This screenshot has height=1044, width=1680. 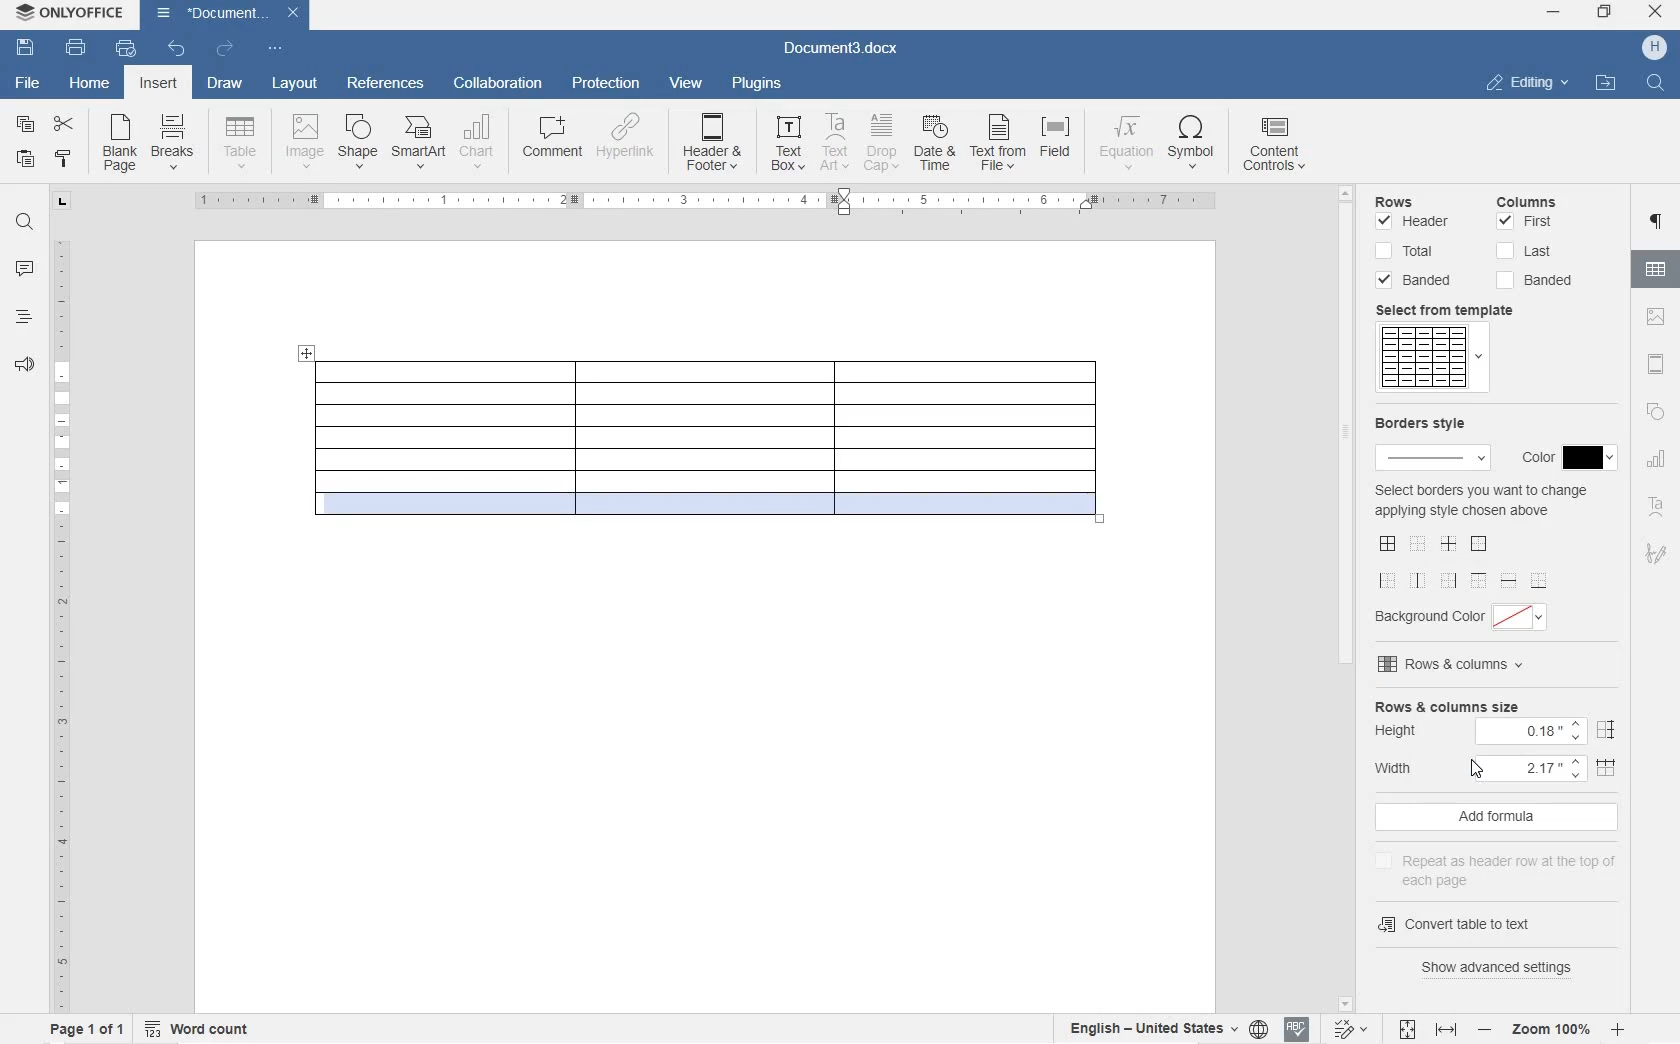 What do you see at coordinates (28, 160) in the screenshot?
I see `PASTE` at bounding box center [28, 160].